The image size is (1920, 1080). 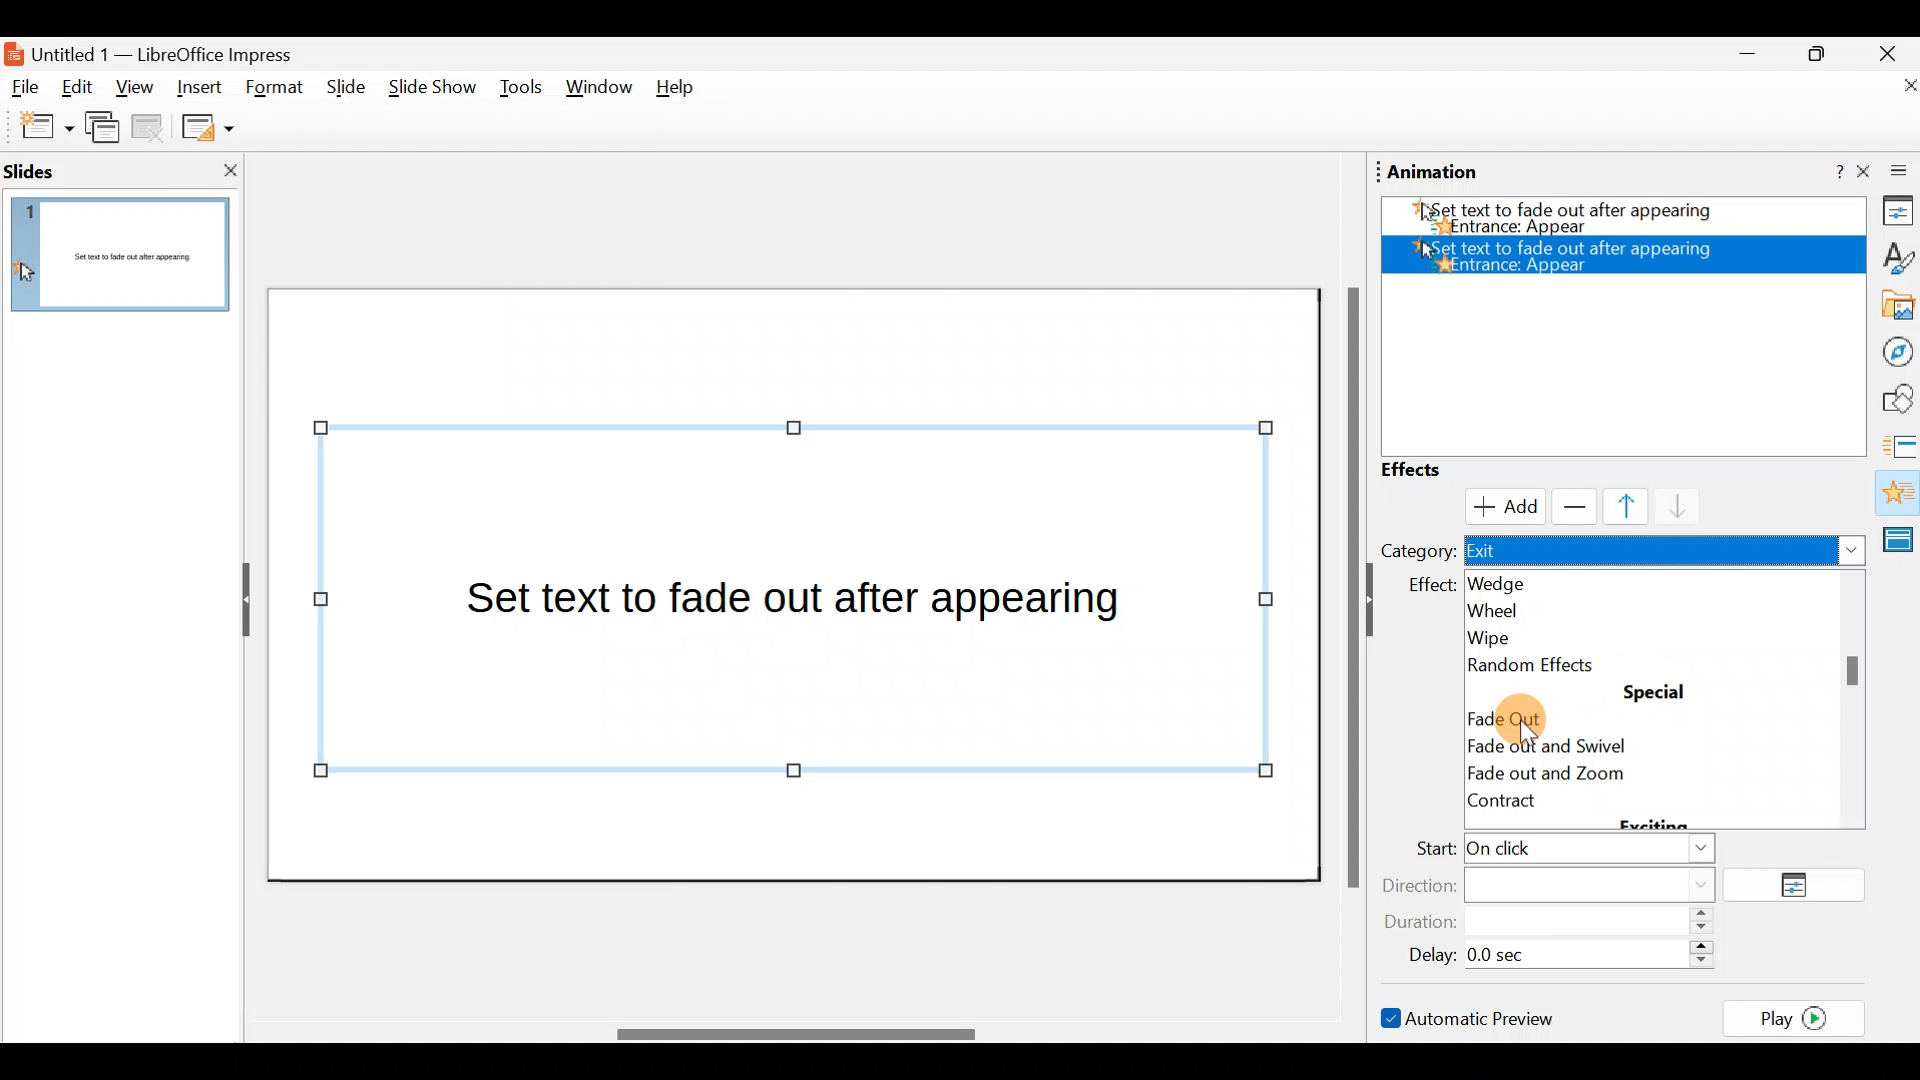 What do you see at coordinates (1542, 665) in the screenshot?
I see `Random effects` at bounding box center [1542, 665].